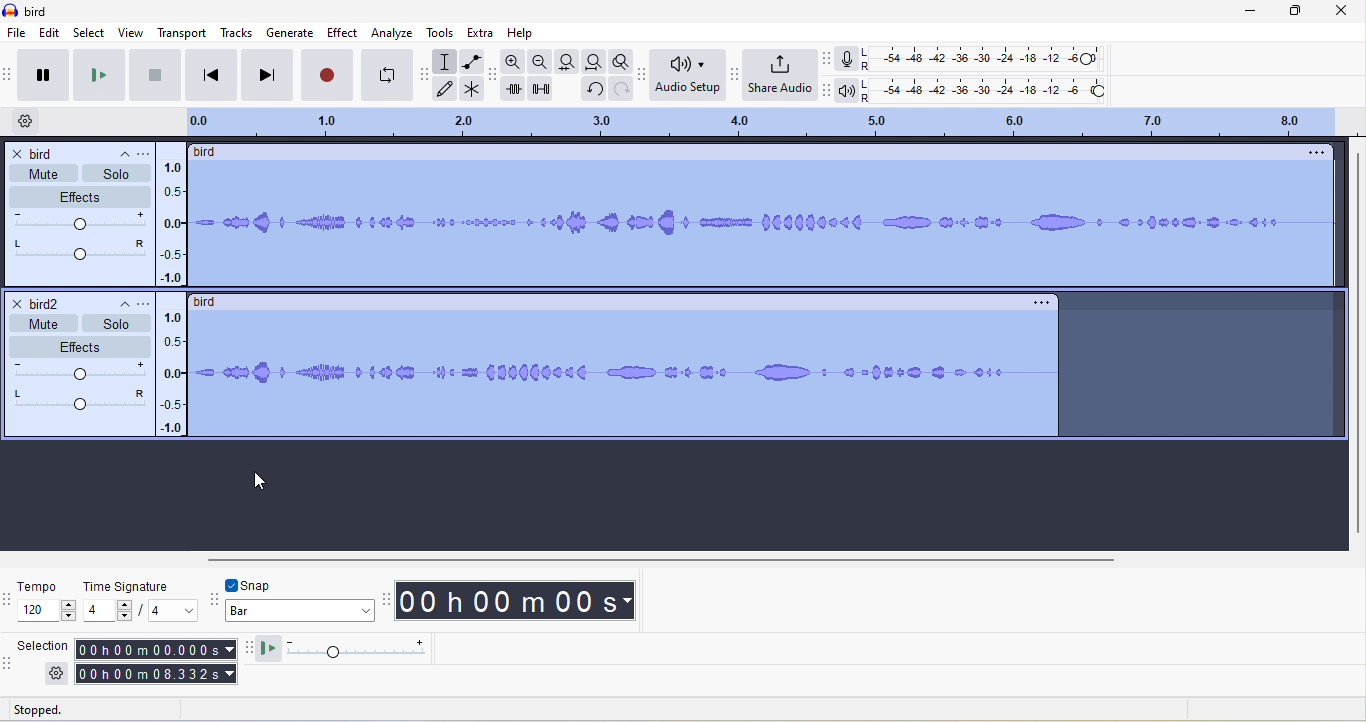 This screenshot has height=722, width=1366. Describe the element at coordinates (96, 75) in the screenshot. I see `play` at that location.